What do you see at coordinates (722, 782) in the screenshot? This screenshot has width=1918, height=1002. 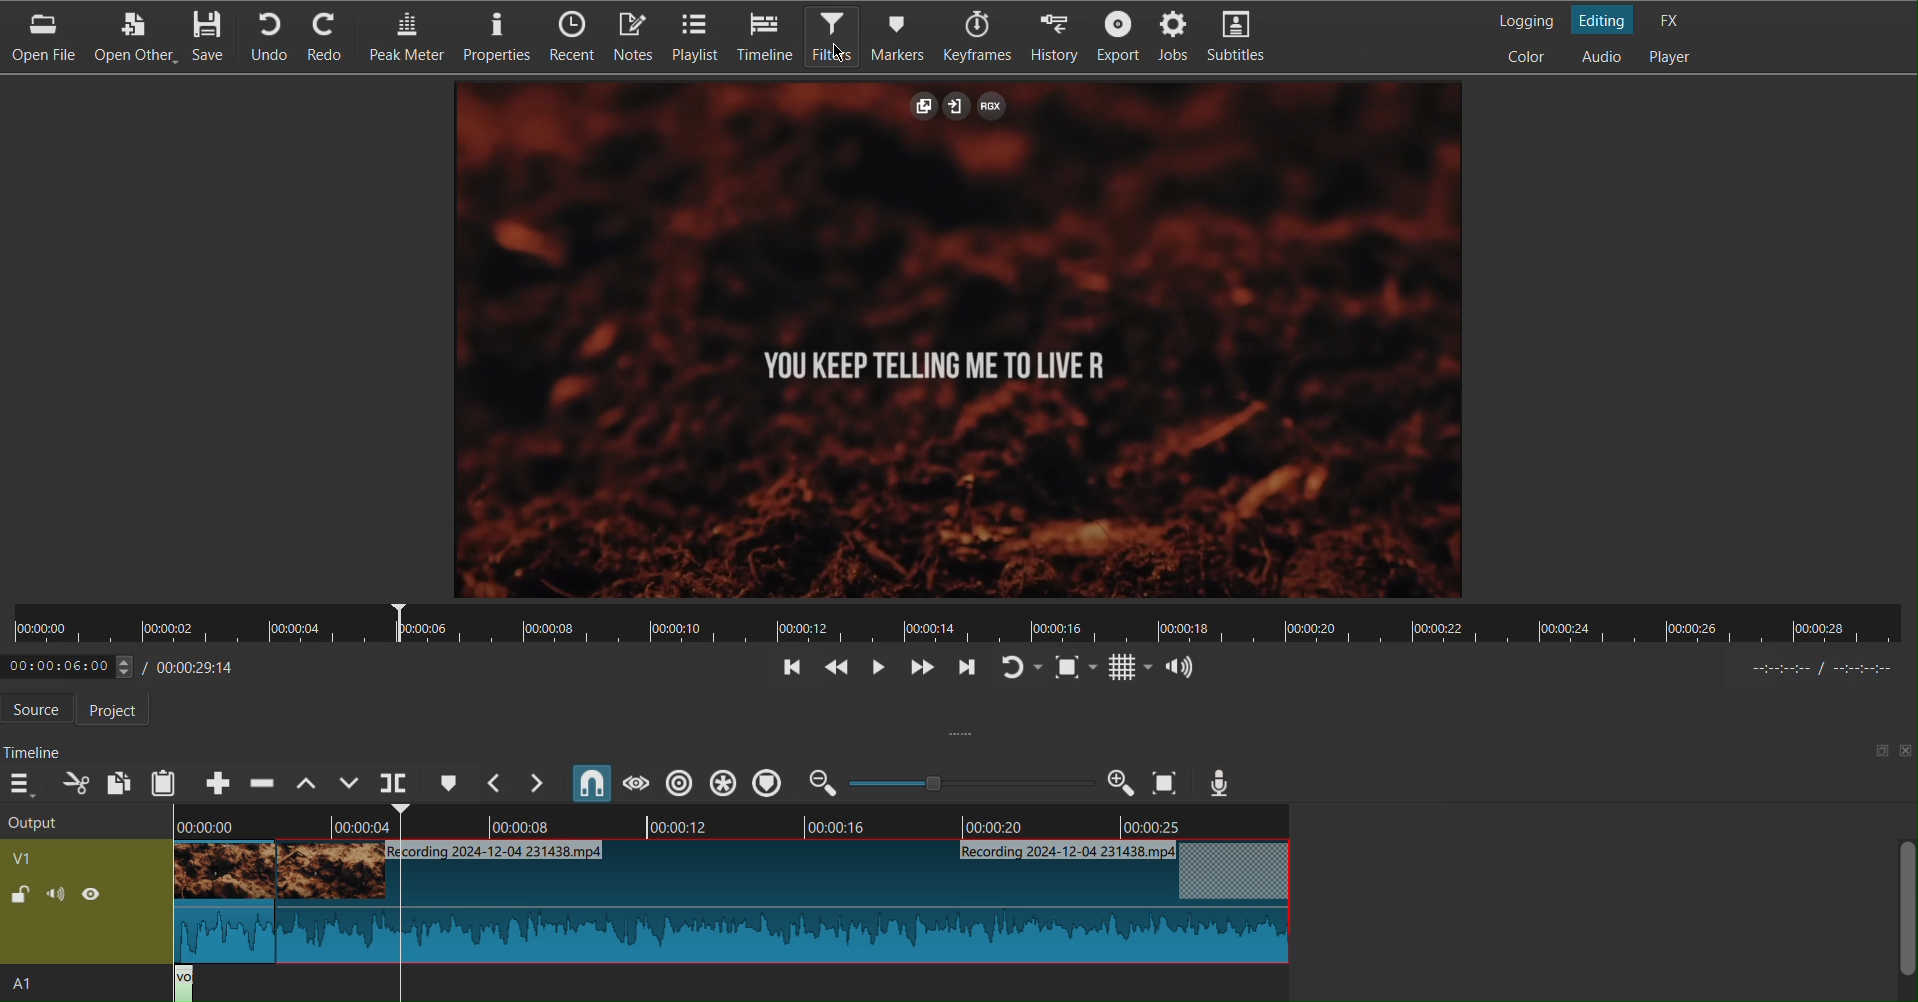 I see `Ripple` at bounding box center [722, 782].